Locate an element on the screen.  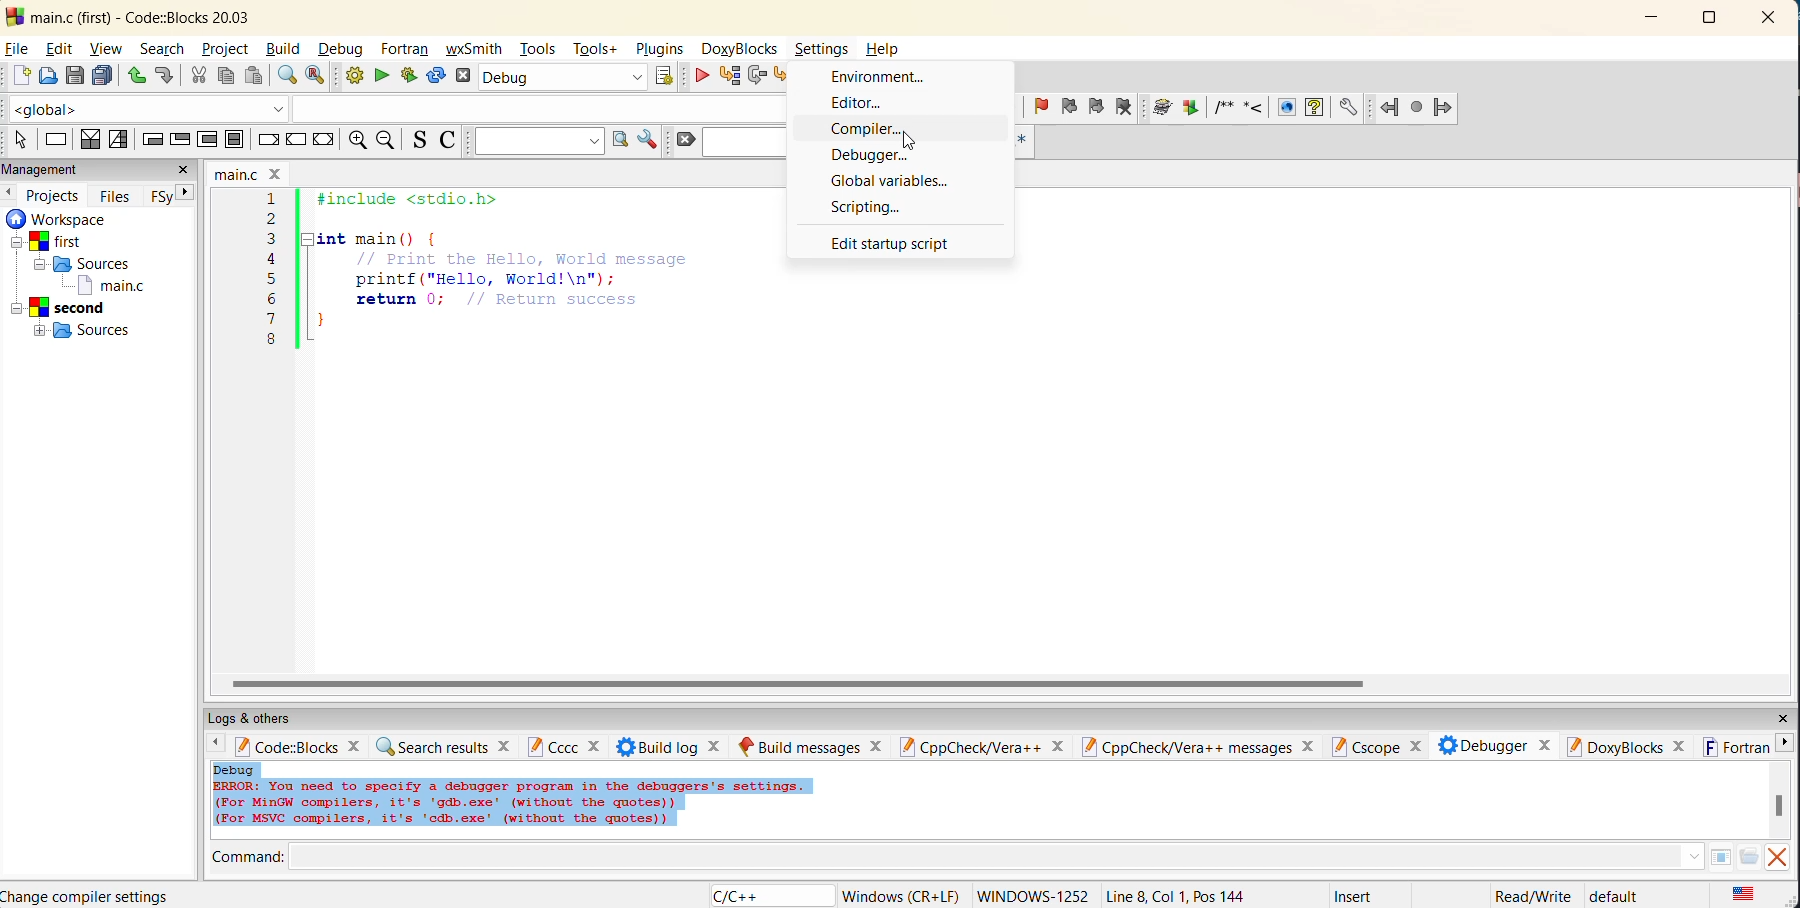
main.c (first) - Code::Blocks 20.03 is located at coordinates (134, 17).